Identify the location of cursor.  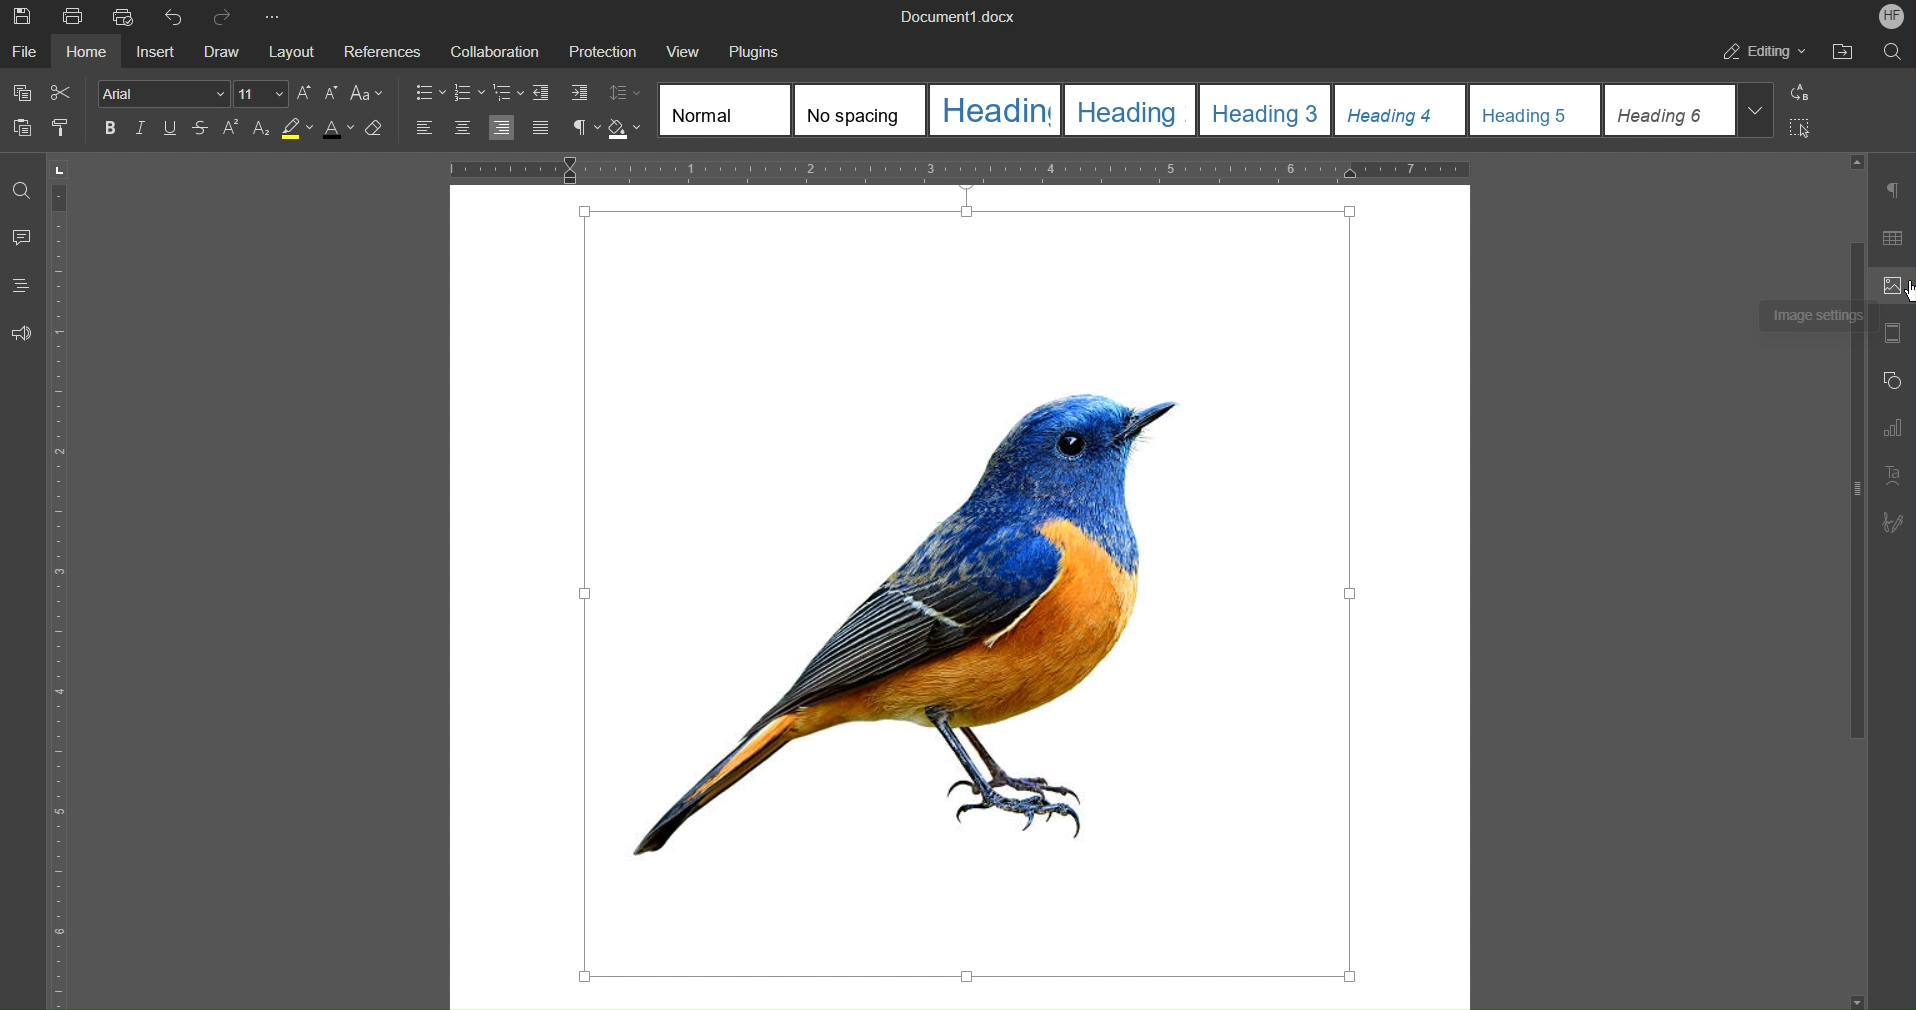
(1905, 286).